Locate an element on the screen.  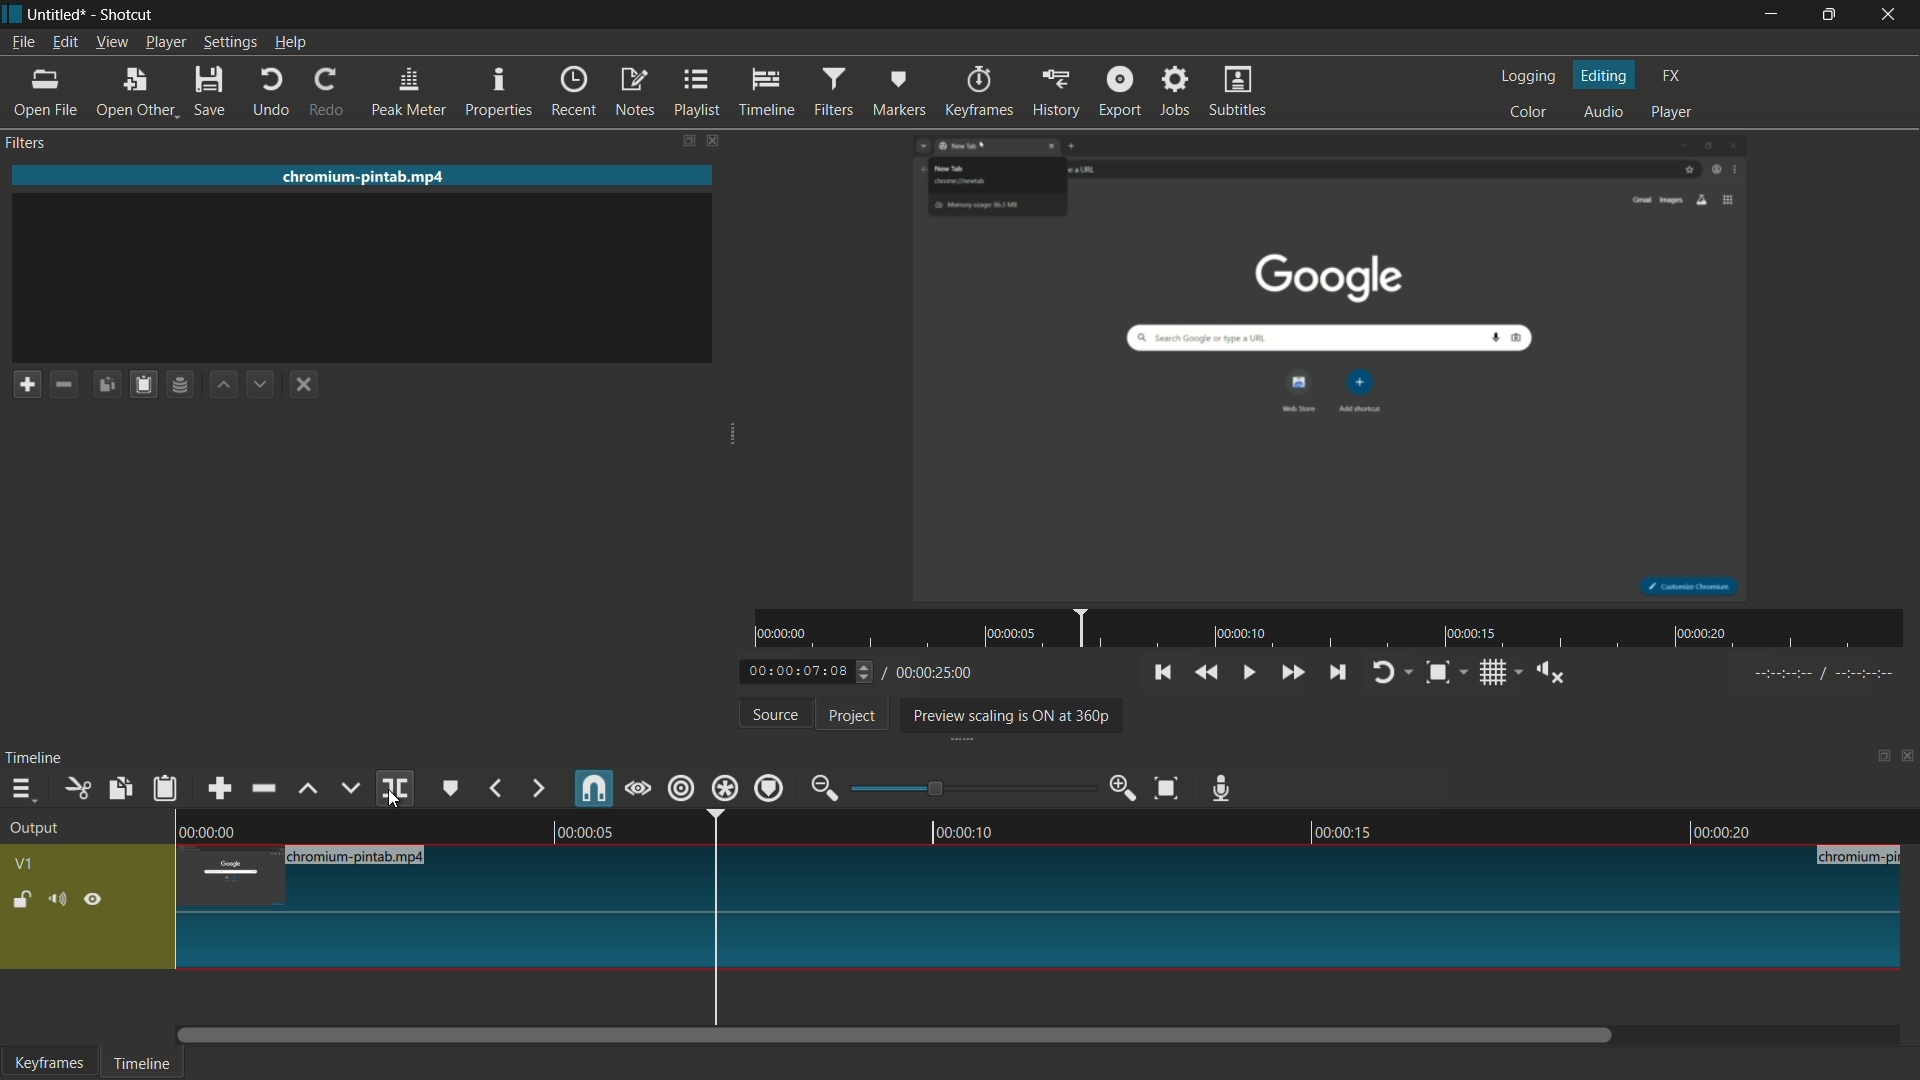
deselect a filter is located at coordinates (303, 384).